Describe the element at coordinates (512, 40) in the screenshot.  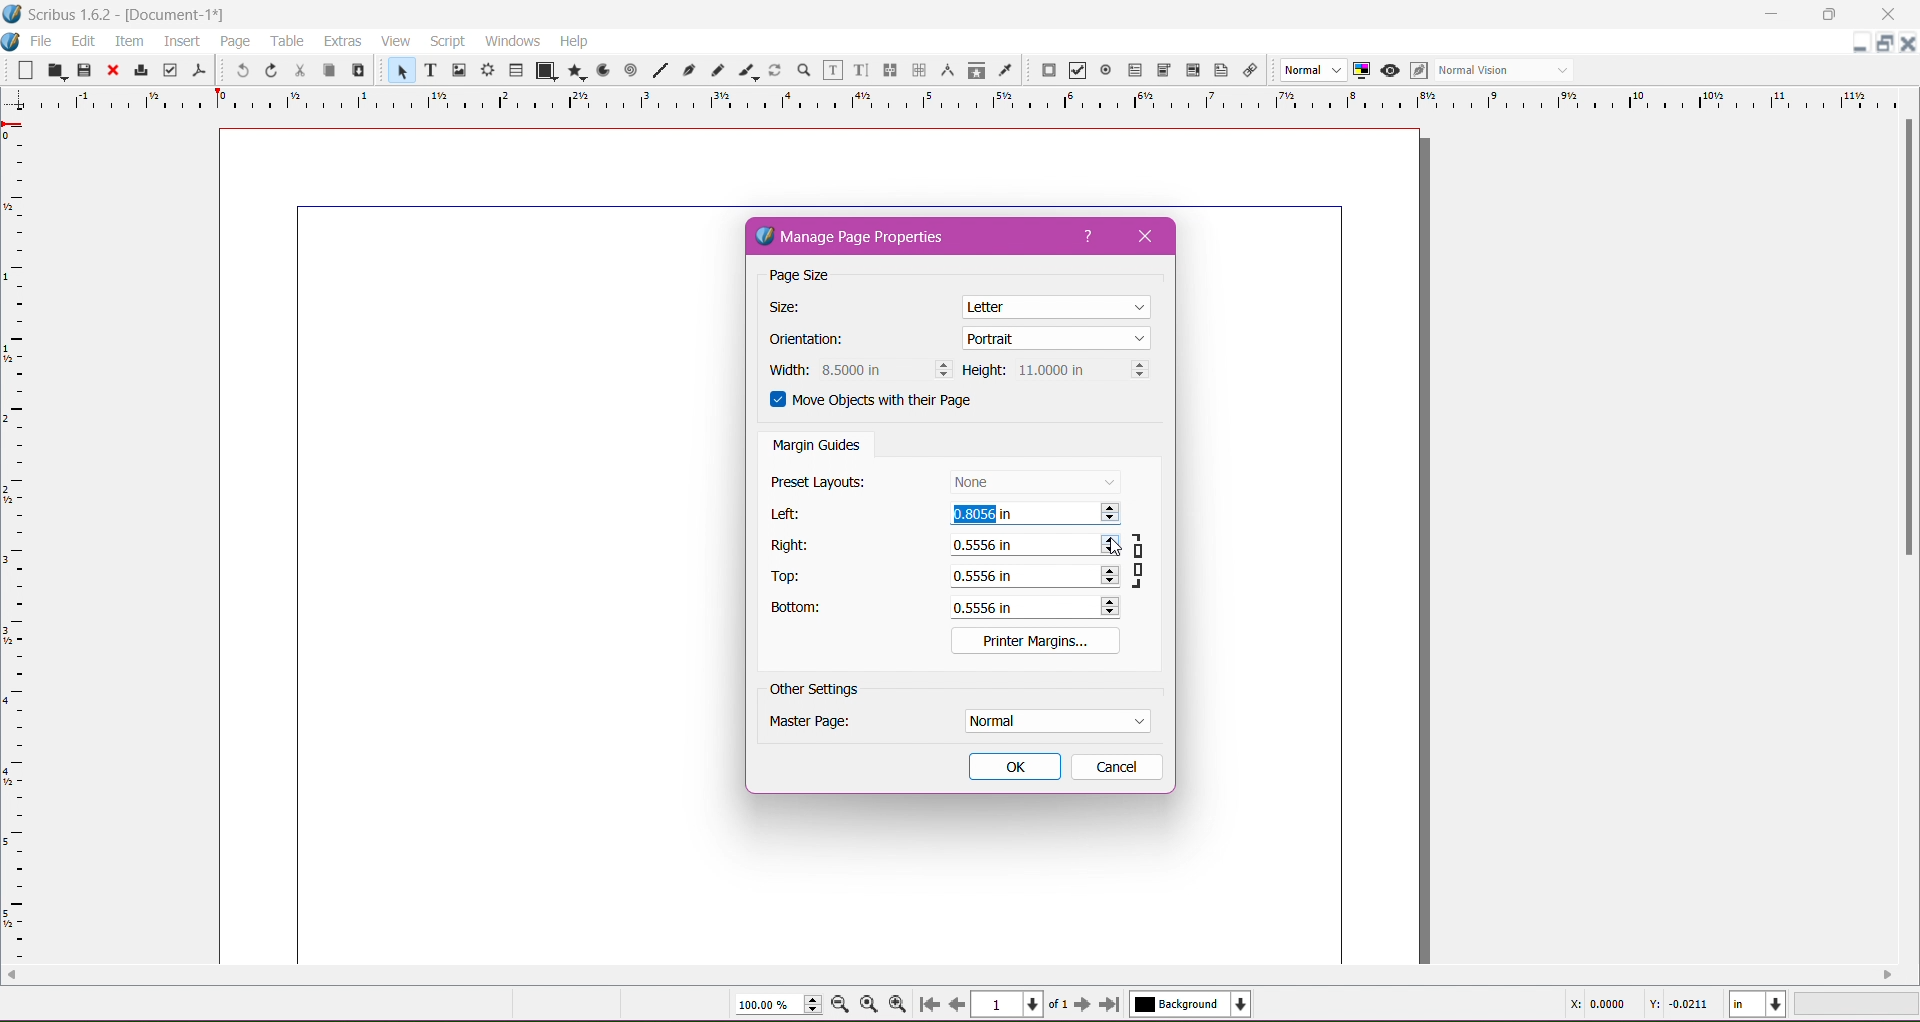
I see `Windows` at that location.